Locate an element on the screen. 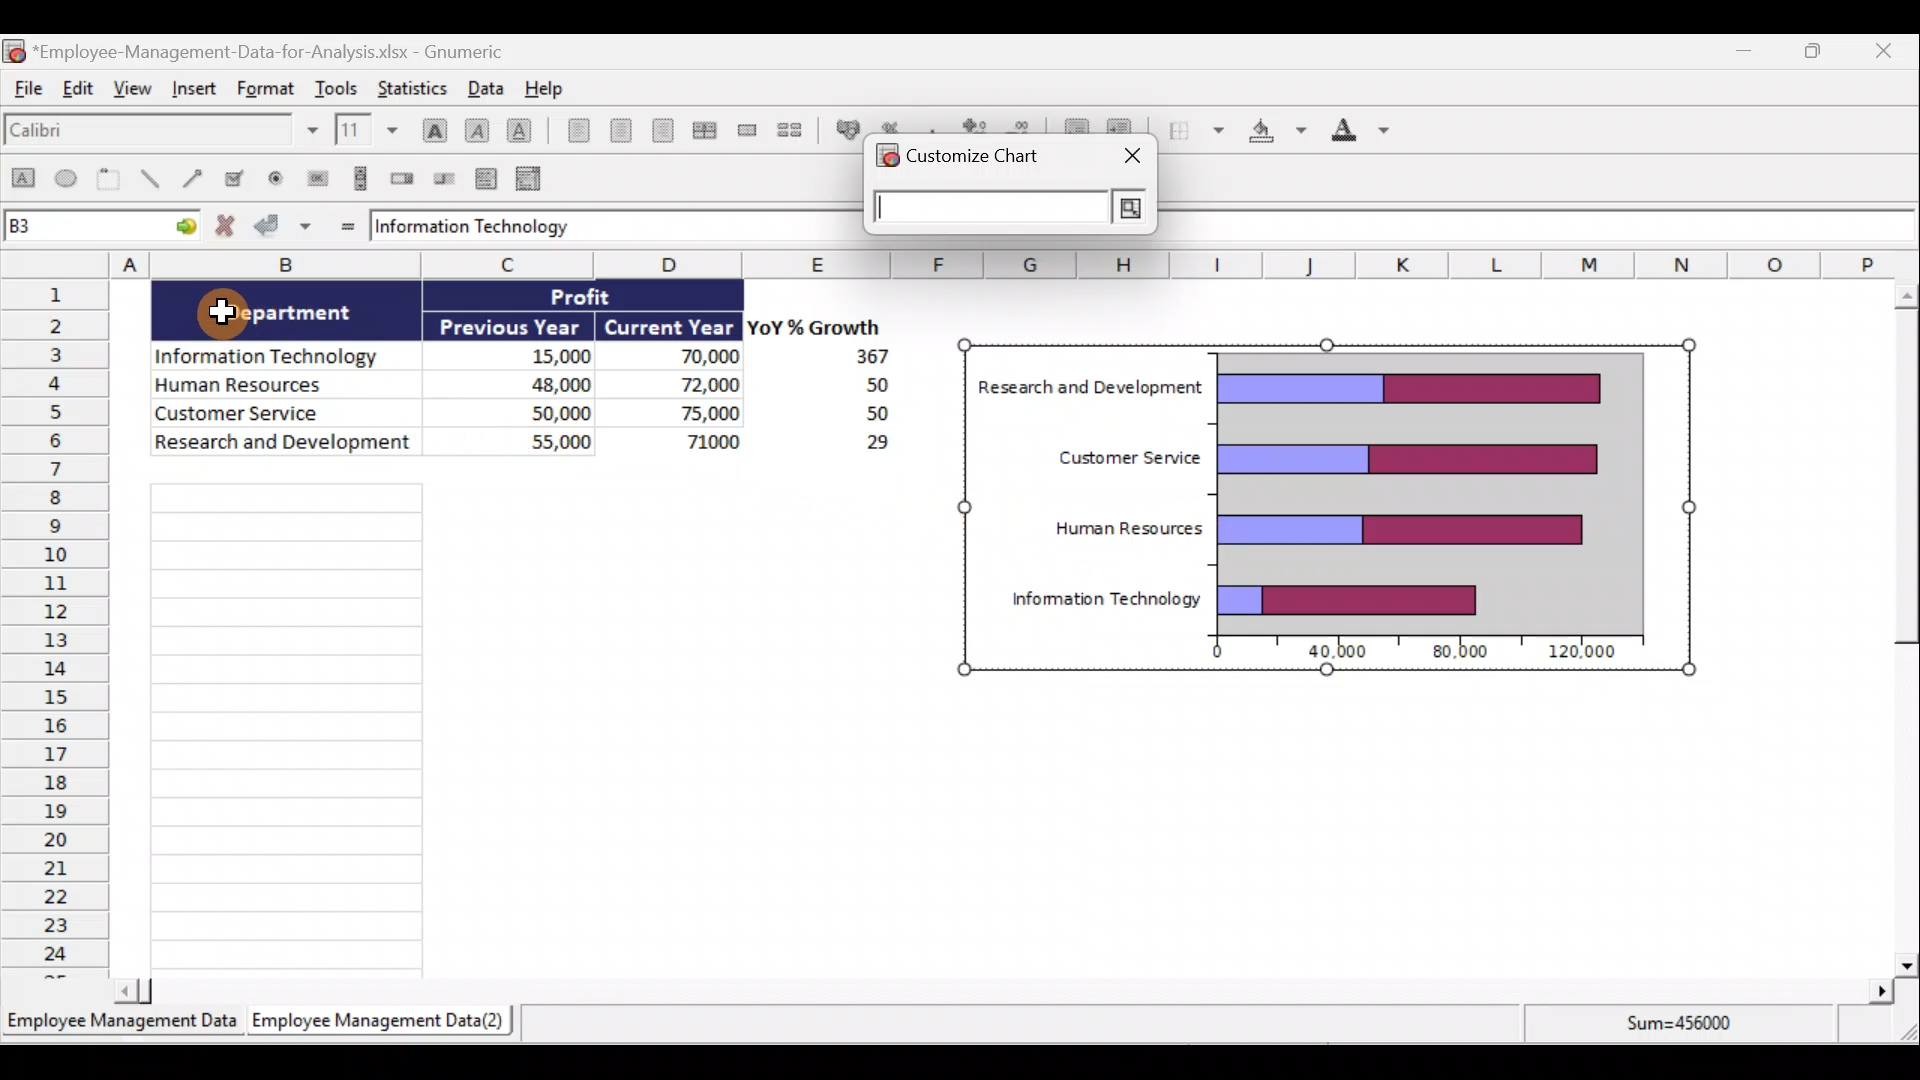 This screenshot has width=1920, height=1080. Maximize is located at coordinates (1822, 54).